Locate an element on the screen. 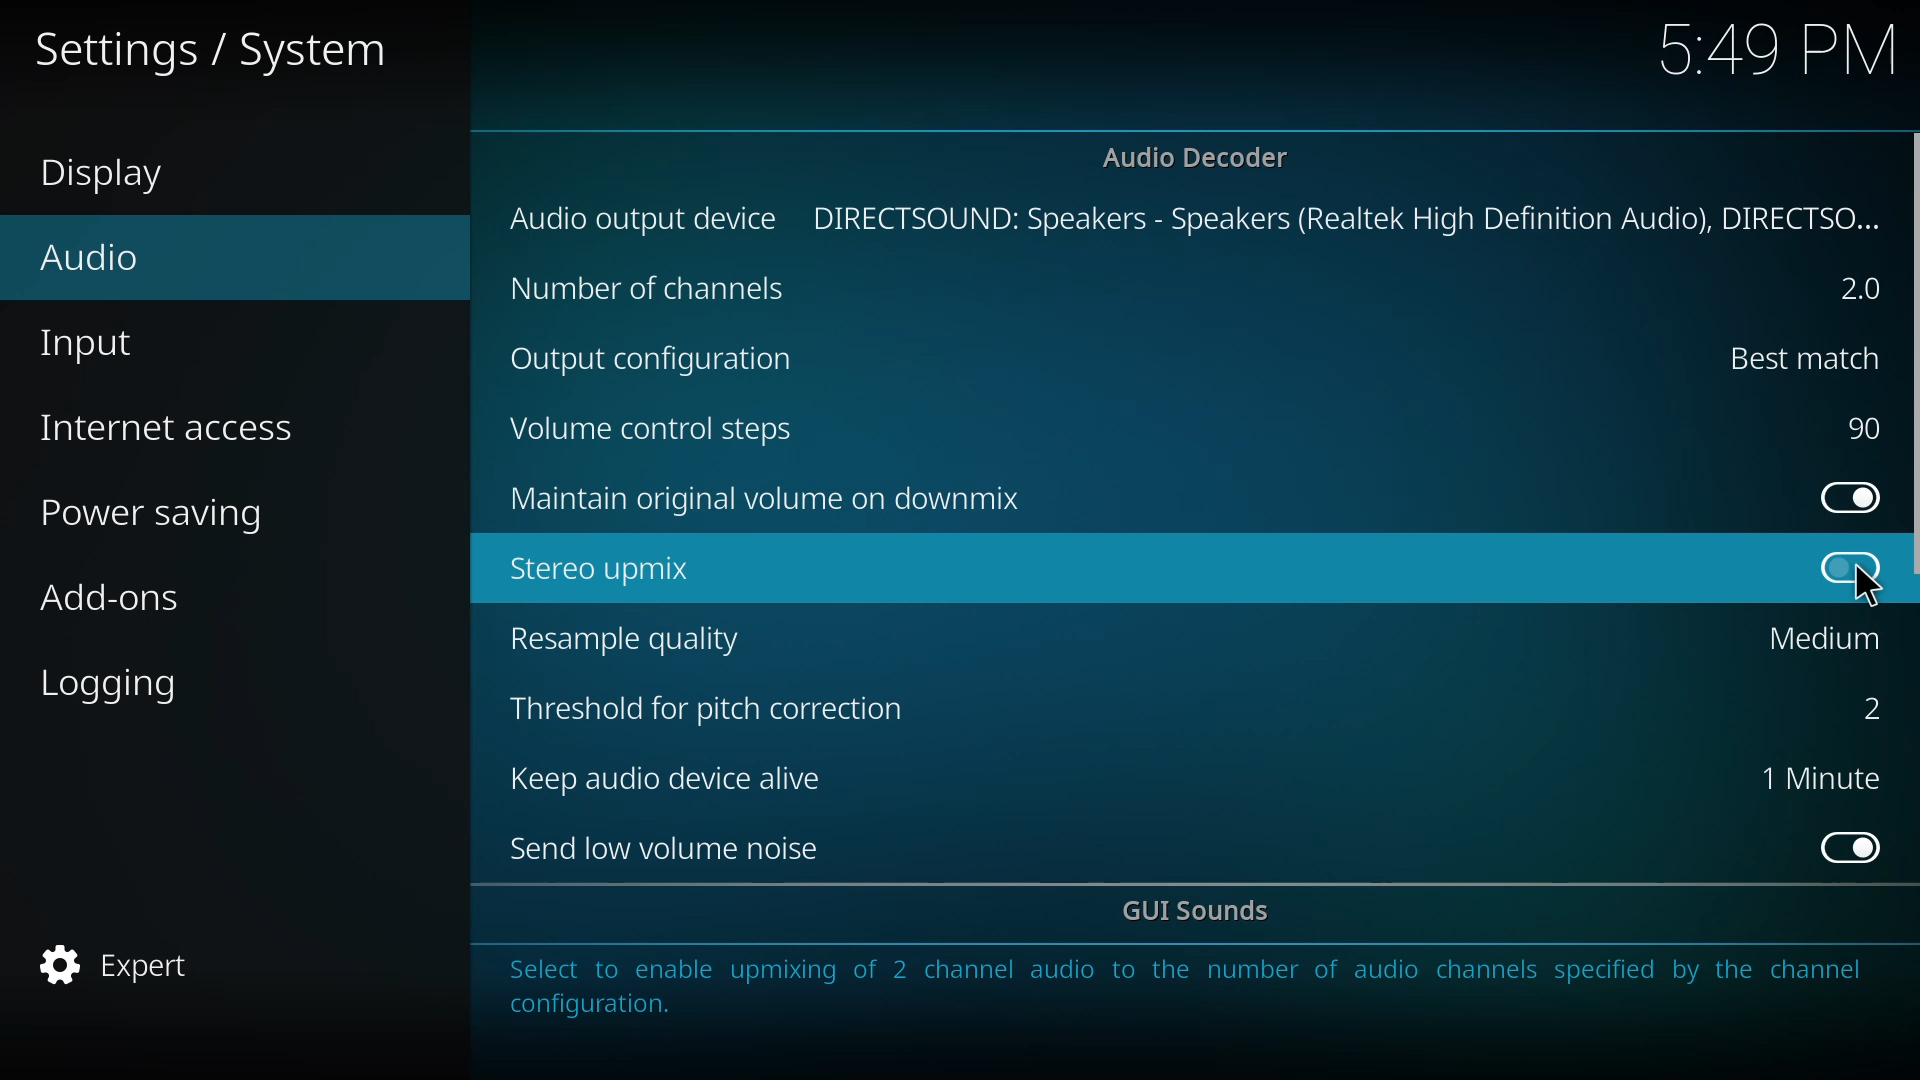 The height and width of the screenshot is (1080, 1920). input is located at coordinates (104, 344).